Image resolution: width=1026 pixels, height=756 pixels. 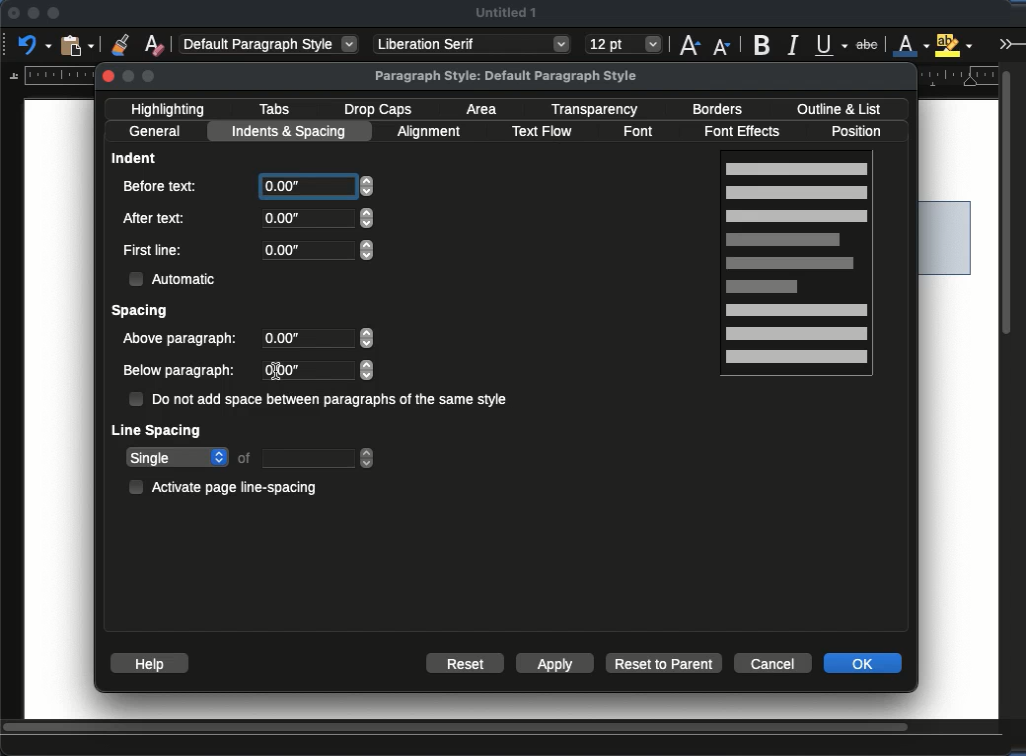 I want to click on alignment, so click(x=432, y=132).